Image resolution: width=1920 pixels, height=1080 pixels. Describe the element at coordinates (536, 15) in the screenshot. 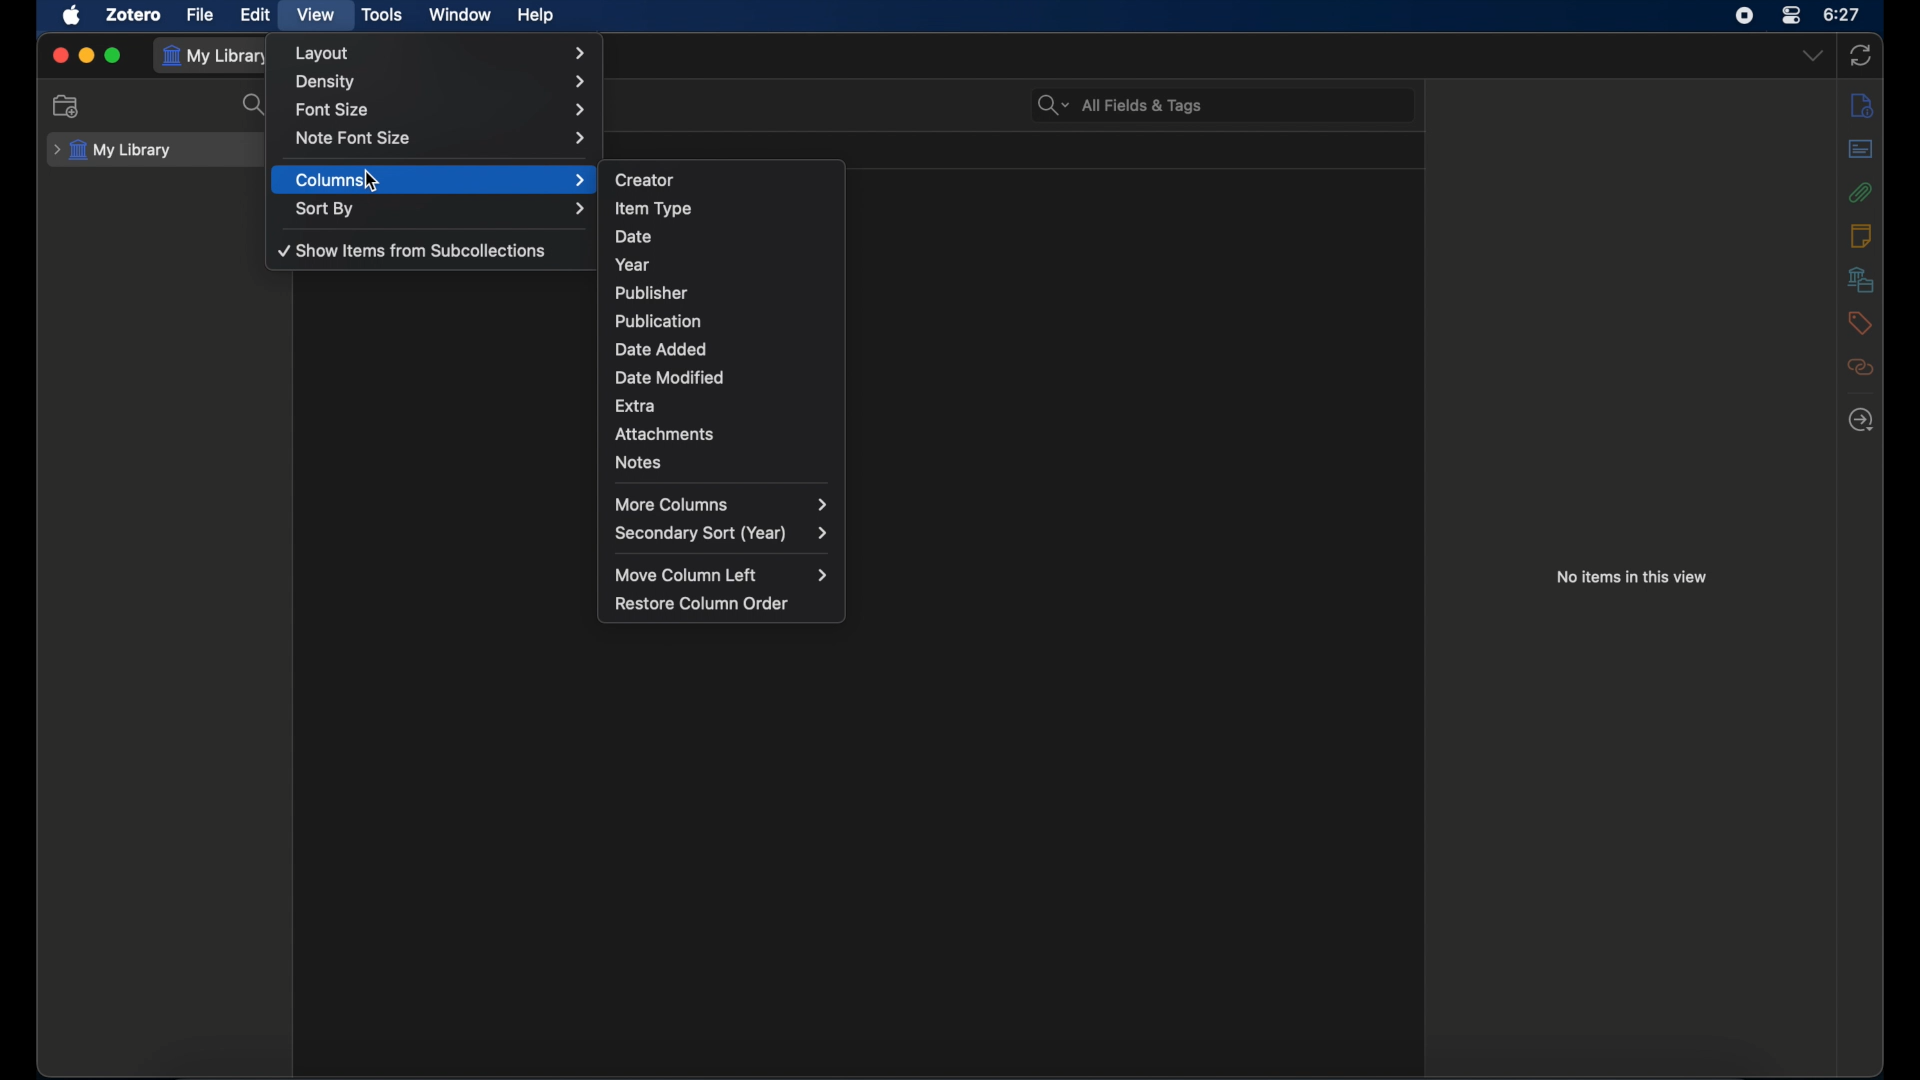

I see `help` at that location.